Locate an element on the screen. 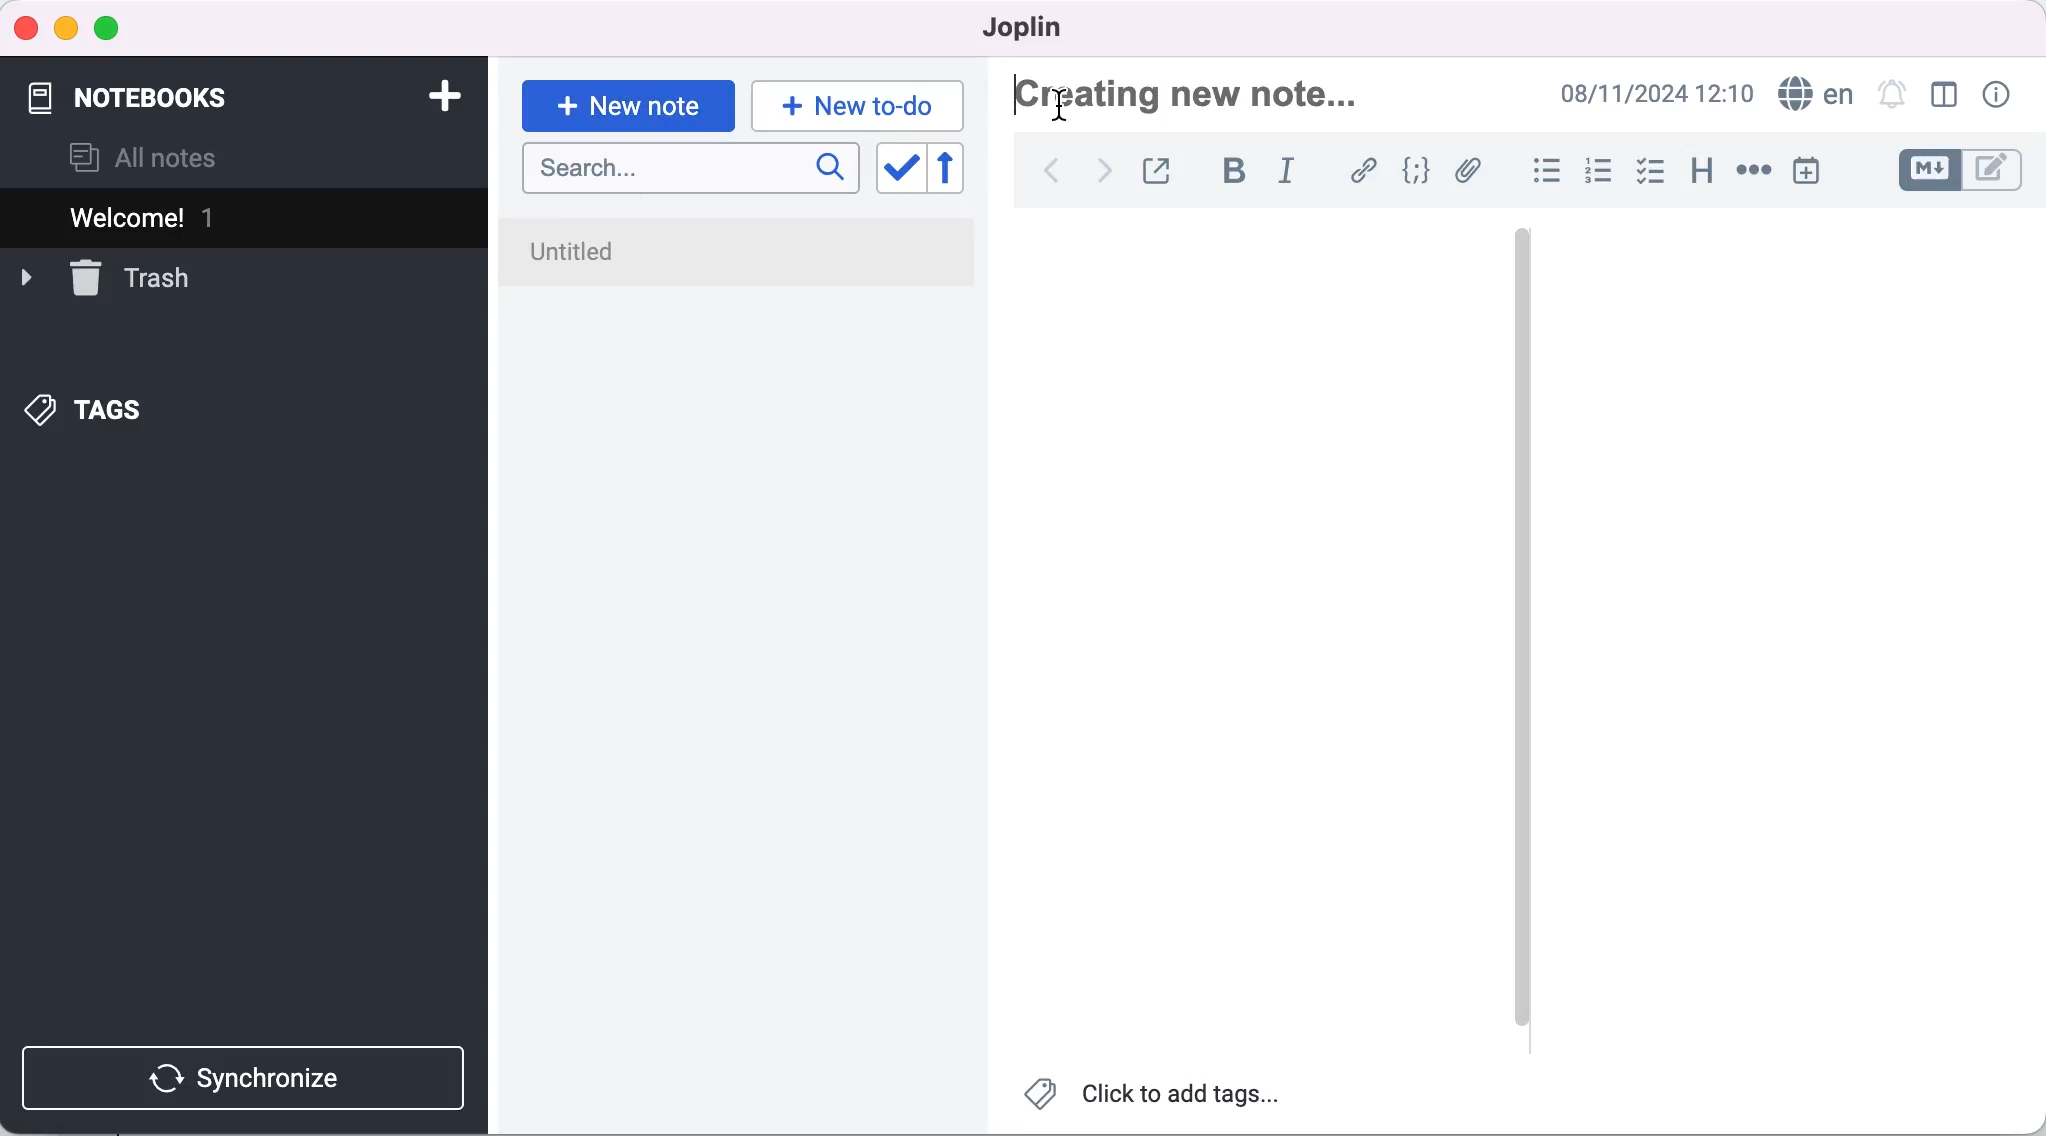 This screenshot has height=1136, width=2046. toggle external editing is located at coordinates (1157, 173).